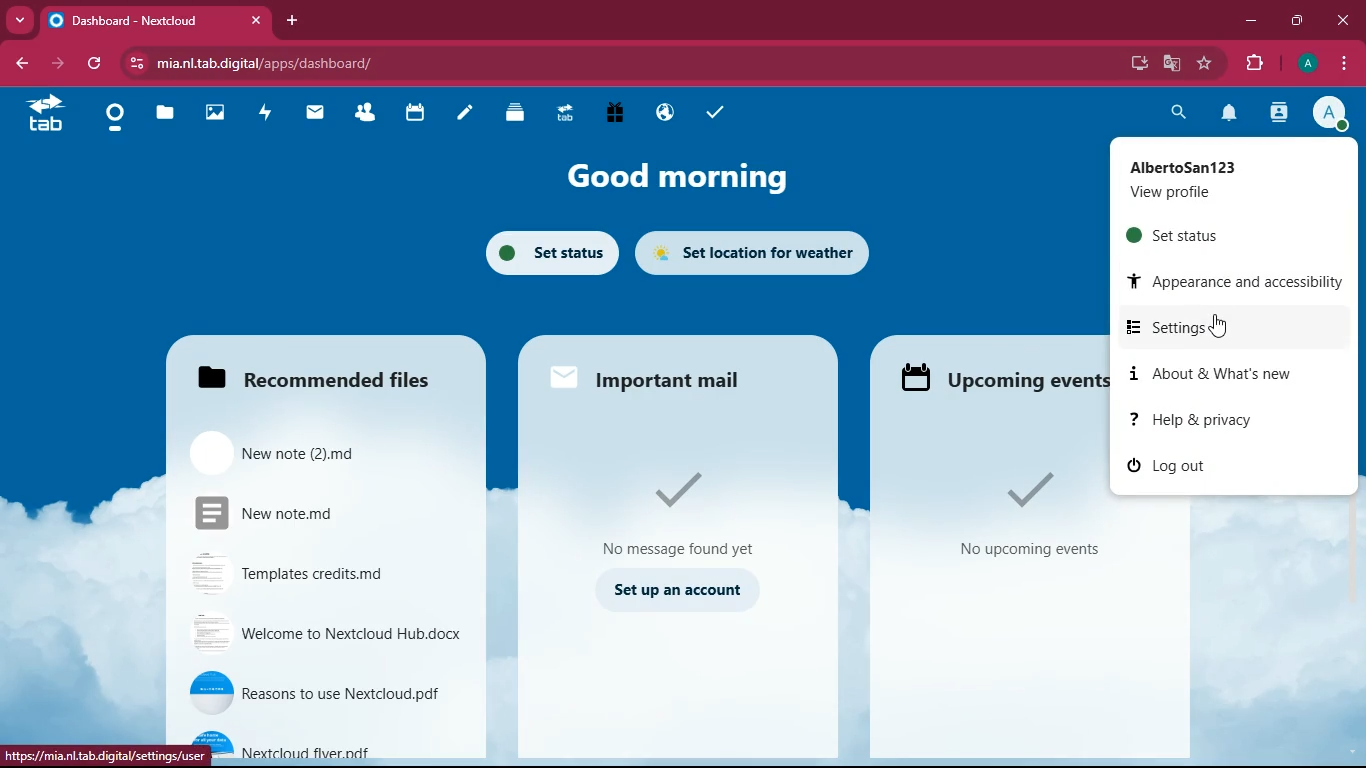  Describe the element at coordinates (17, 20) in the screenshot. I see `more` at that location.